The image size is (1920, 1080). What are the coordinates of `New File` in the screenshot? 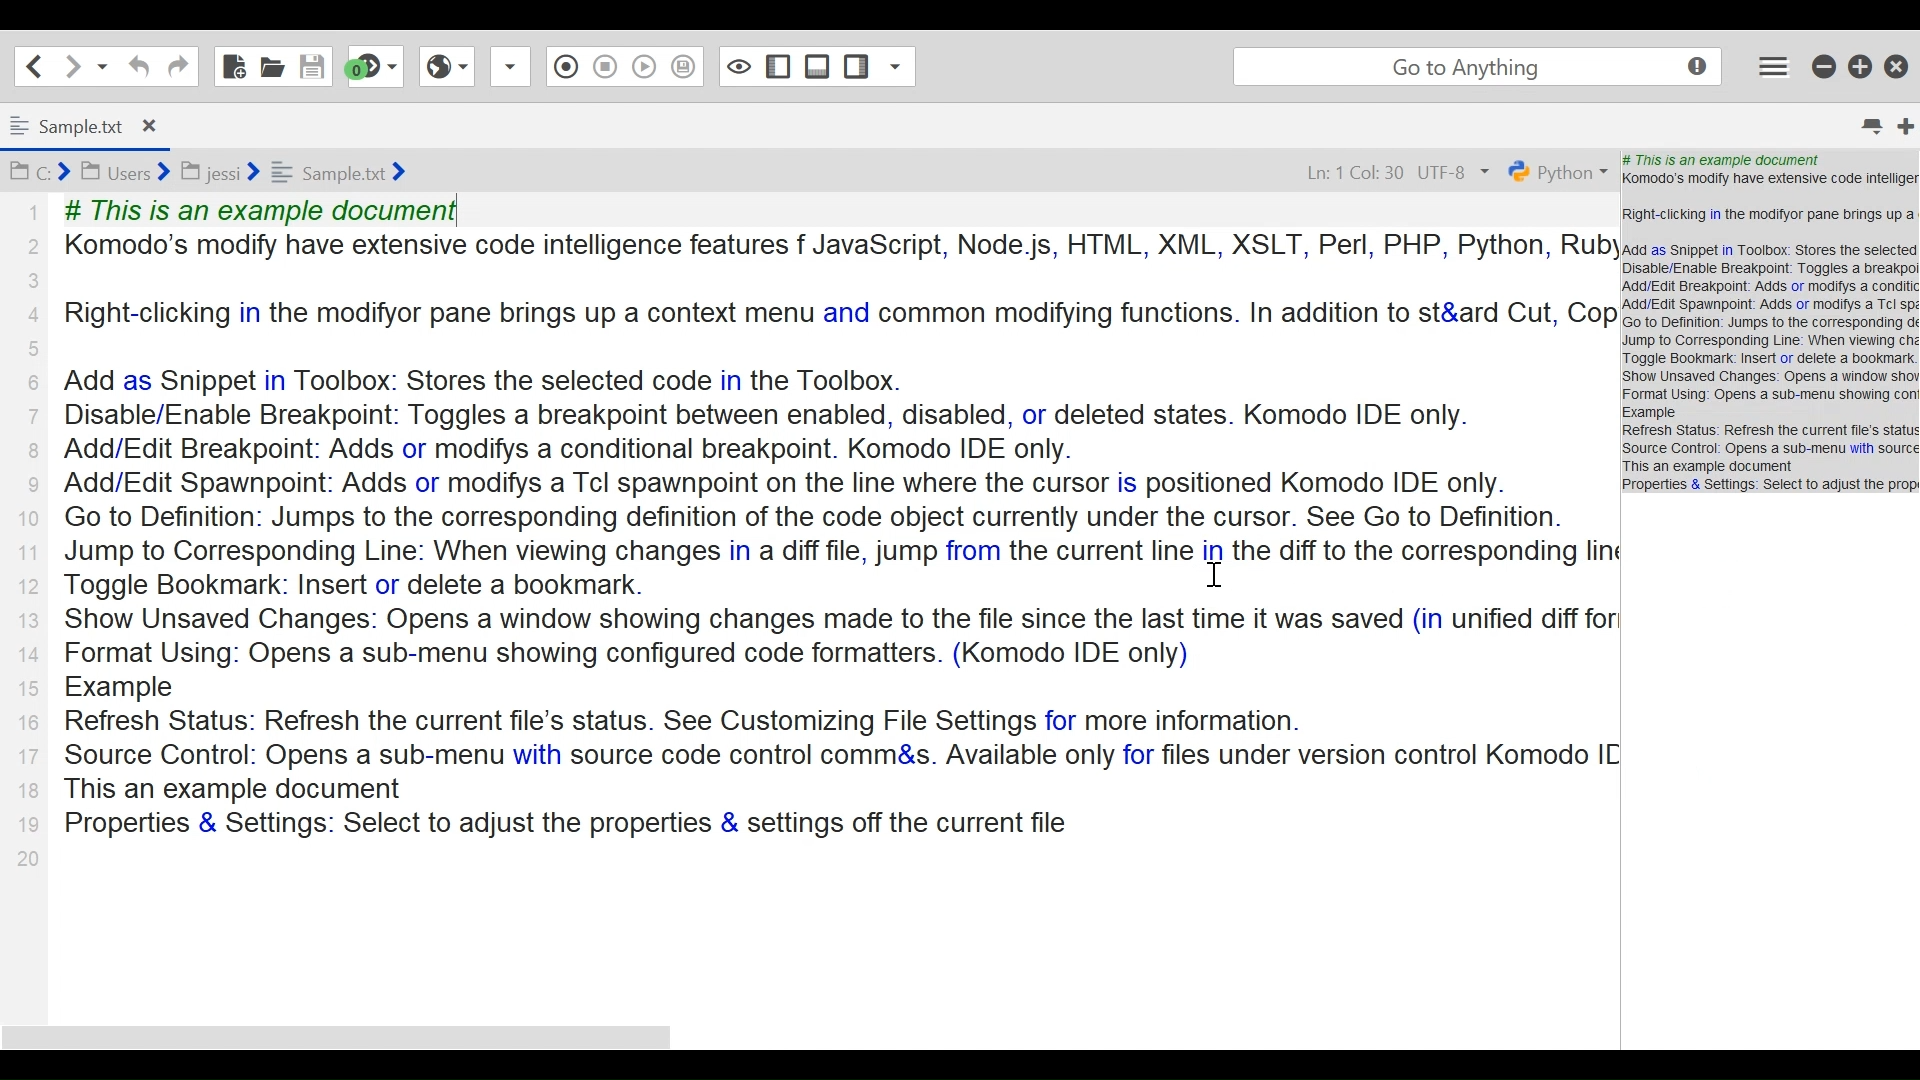 It's located at (235, 65).